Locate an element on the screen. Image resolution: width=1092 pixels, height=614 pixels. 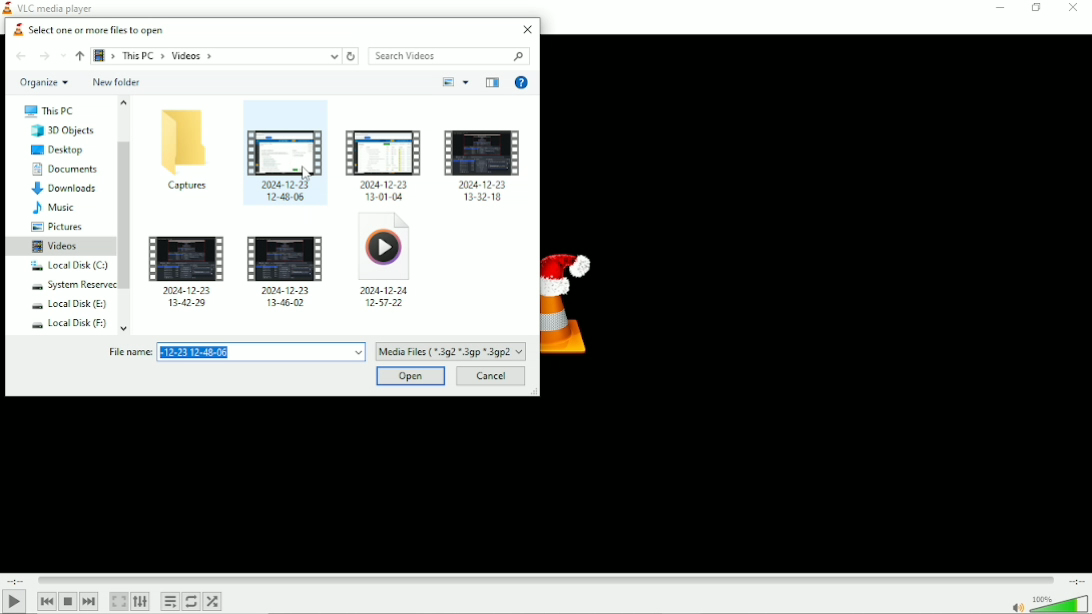
video is located at coordinates (483, 165).